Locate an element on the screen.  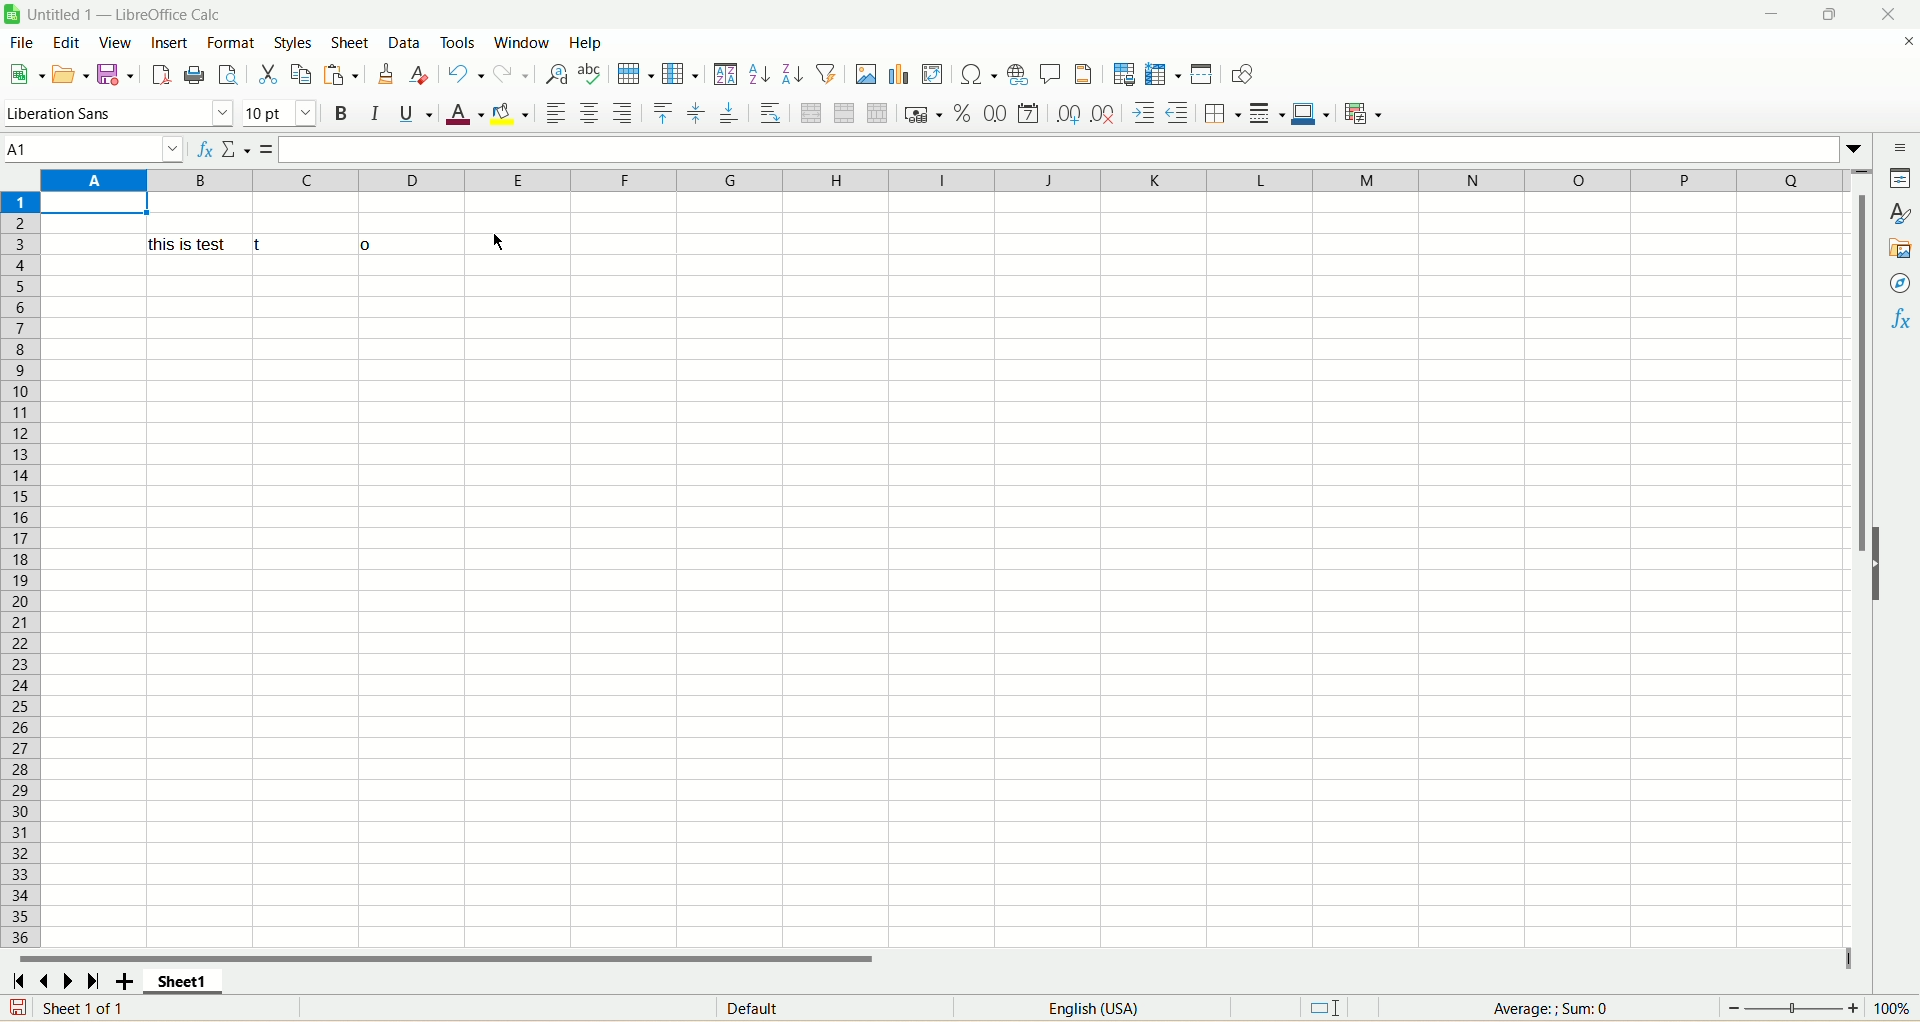
view is located at coordinates (115, 42).